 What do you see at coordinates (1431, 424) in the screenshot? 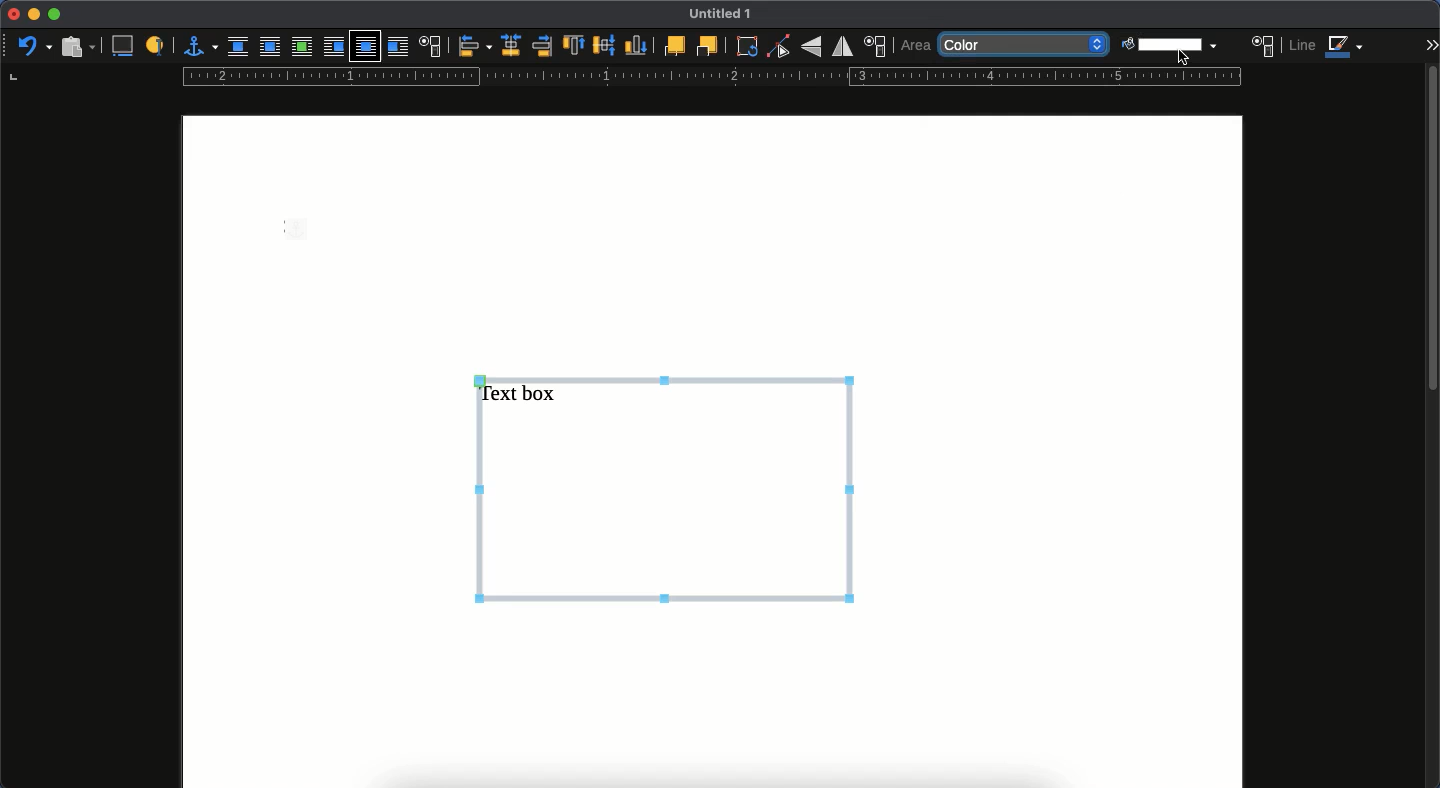
I see `scroll` at bounding box center [1431, 424].